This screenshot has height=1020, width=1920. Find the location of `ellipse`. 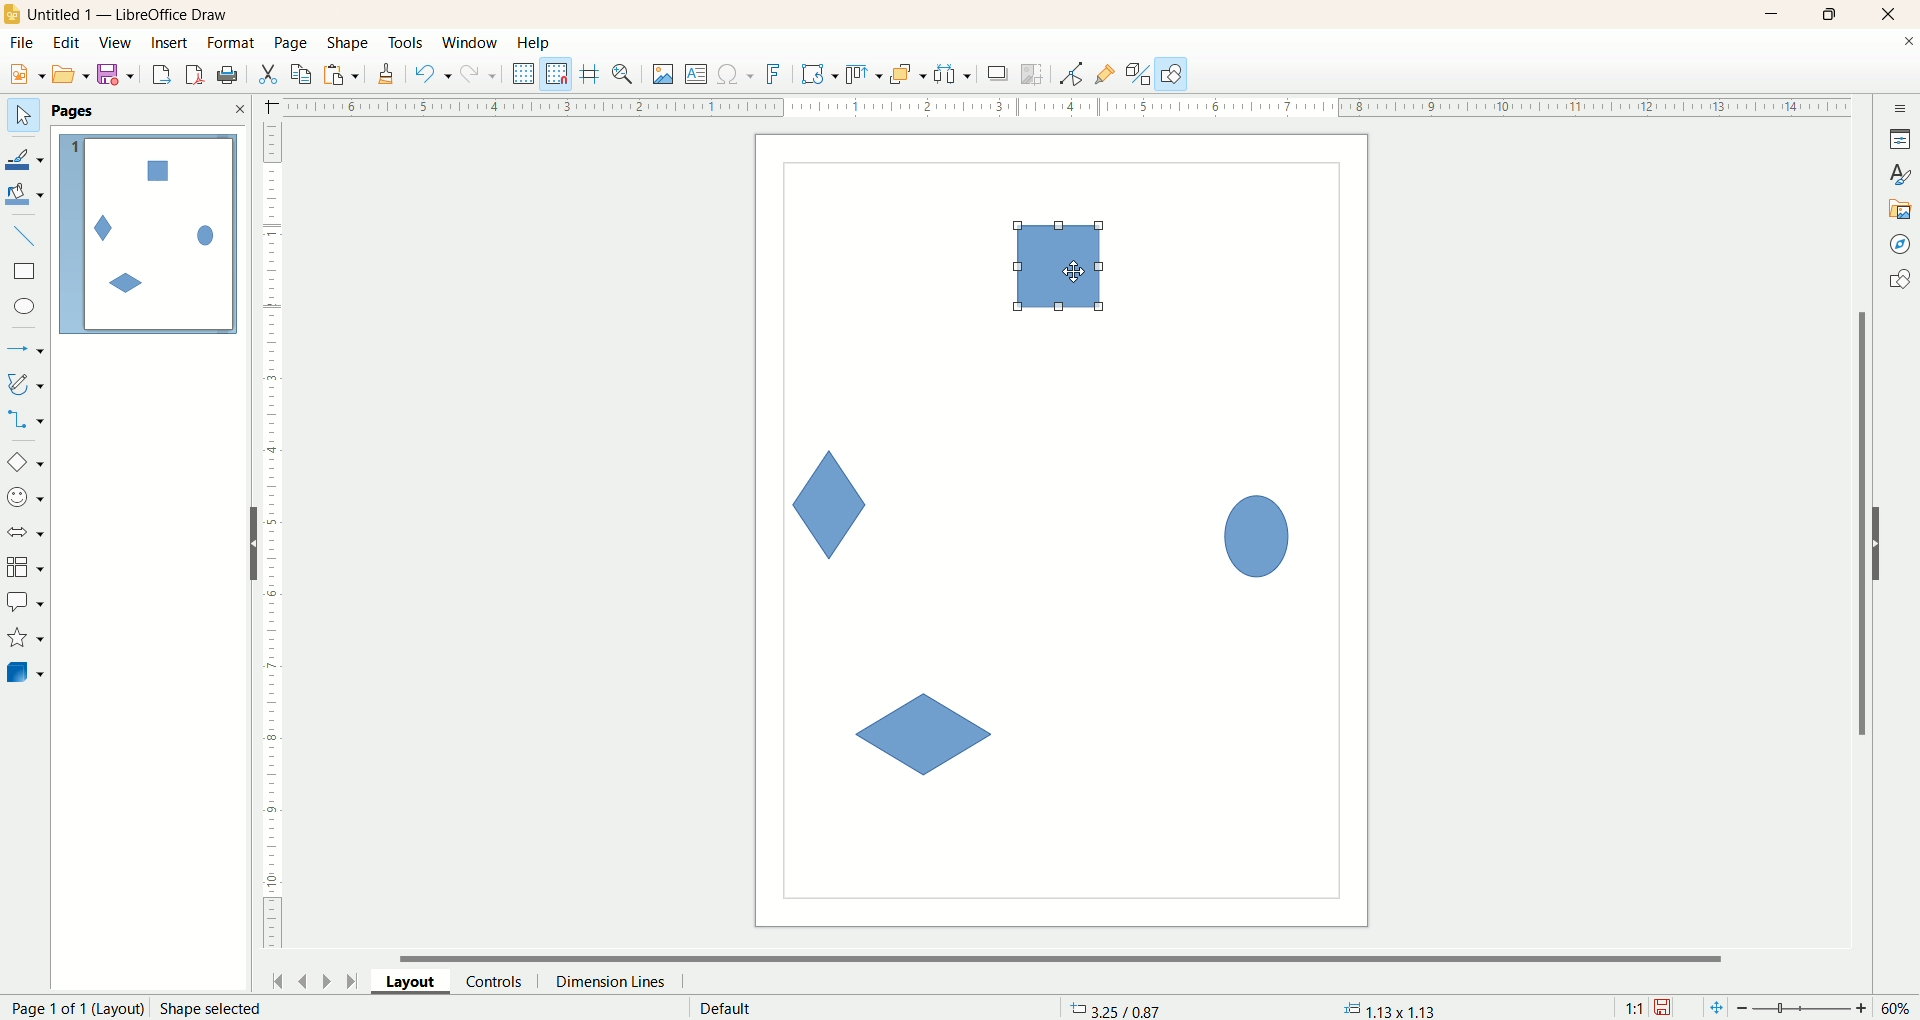

ellipse is located at coordinates (27, 309).